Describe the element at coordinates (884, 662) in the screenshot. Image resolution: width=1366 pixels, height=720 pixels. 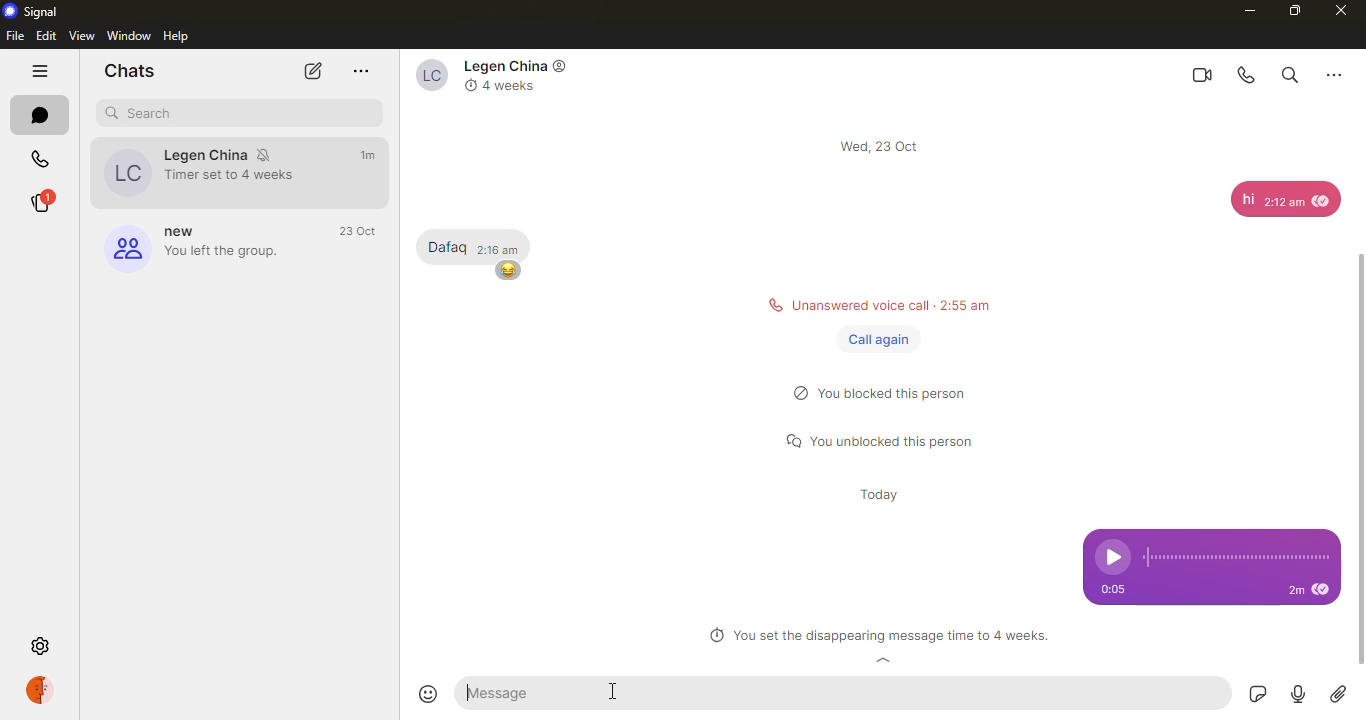
I see `expand` at that location.